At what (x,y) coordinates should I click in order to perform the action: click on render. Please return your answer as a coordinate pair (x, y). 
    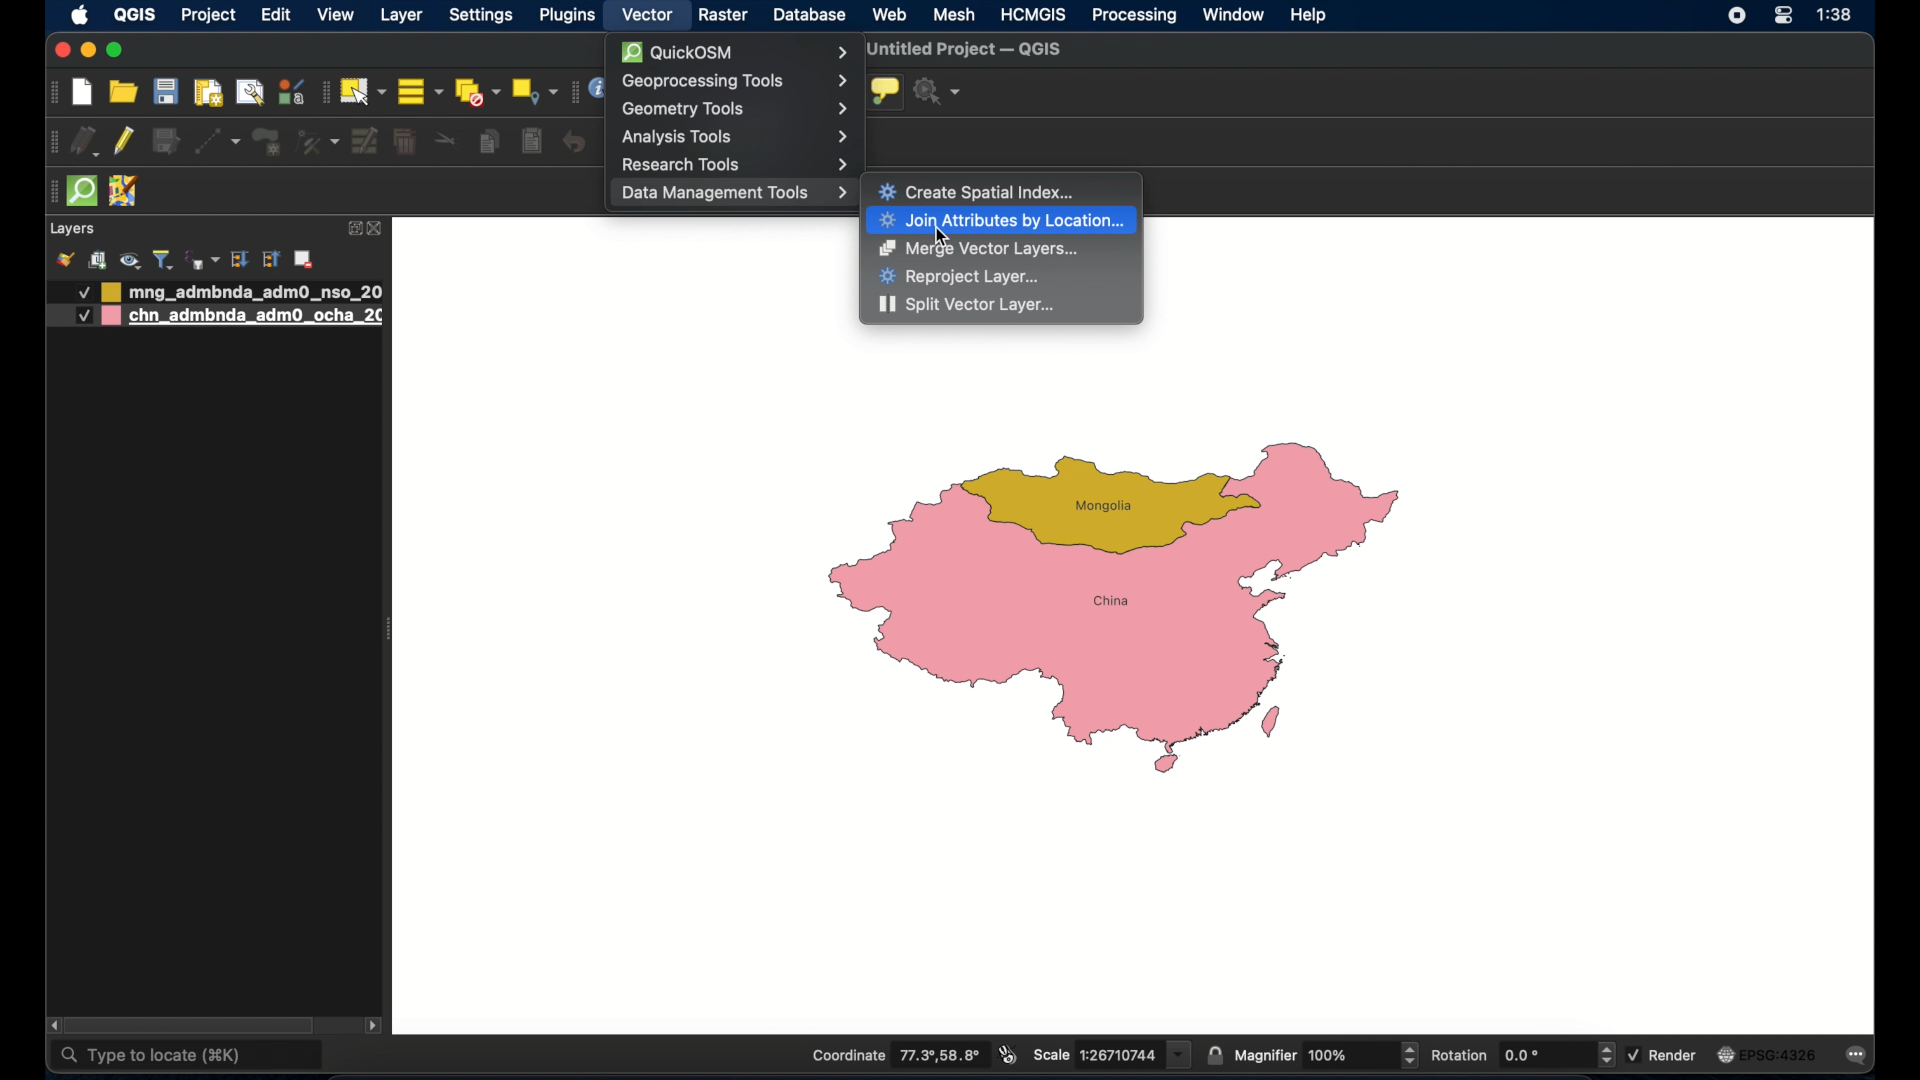
    Looking at the image, I should click on (1662, 1054).